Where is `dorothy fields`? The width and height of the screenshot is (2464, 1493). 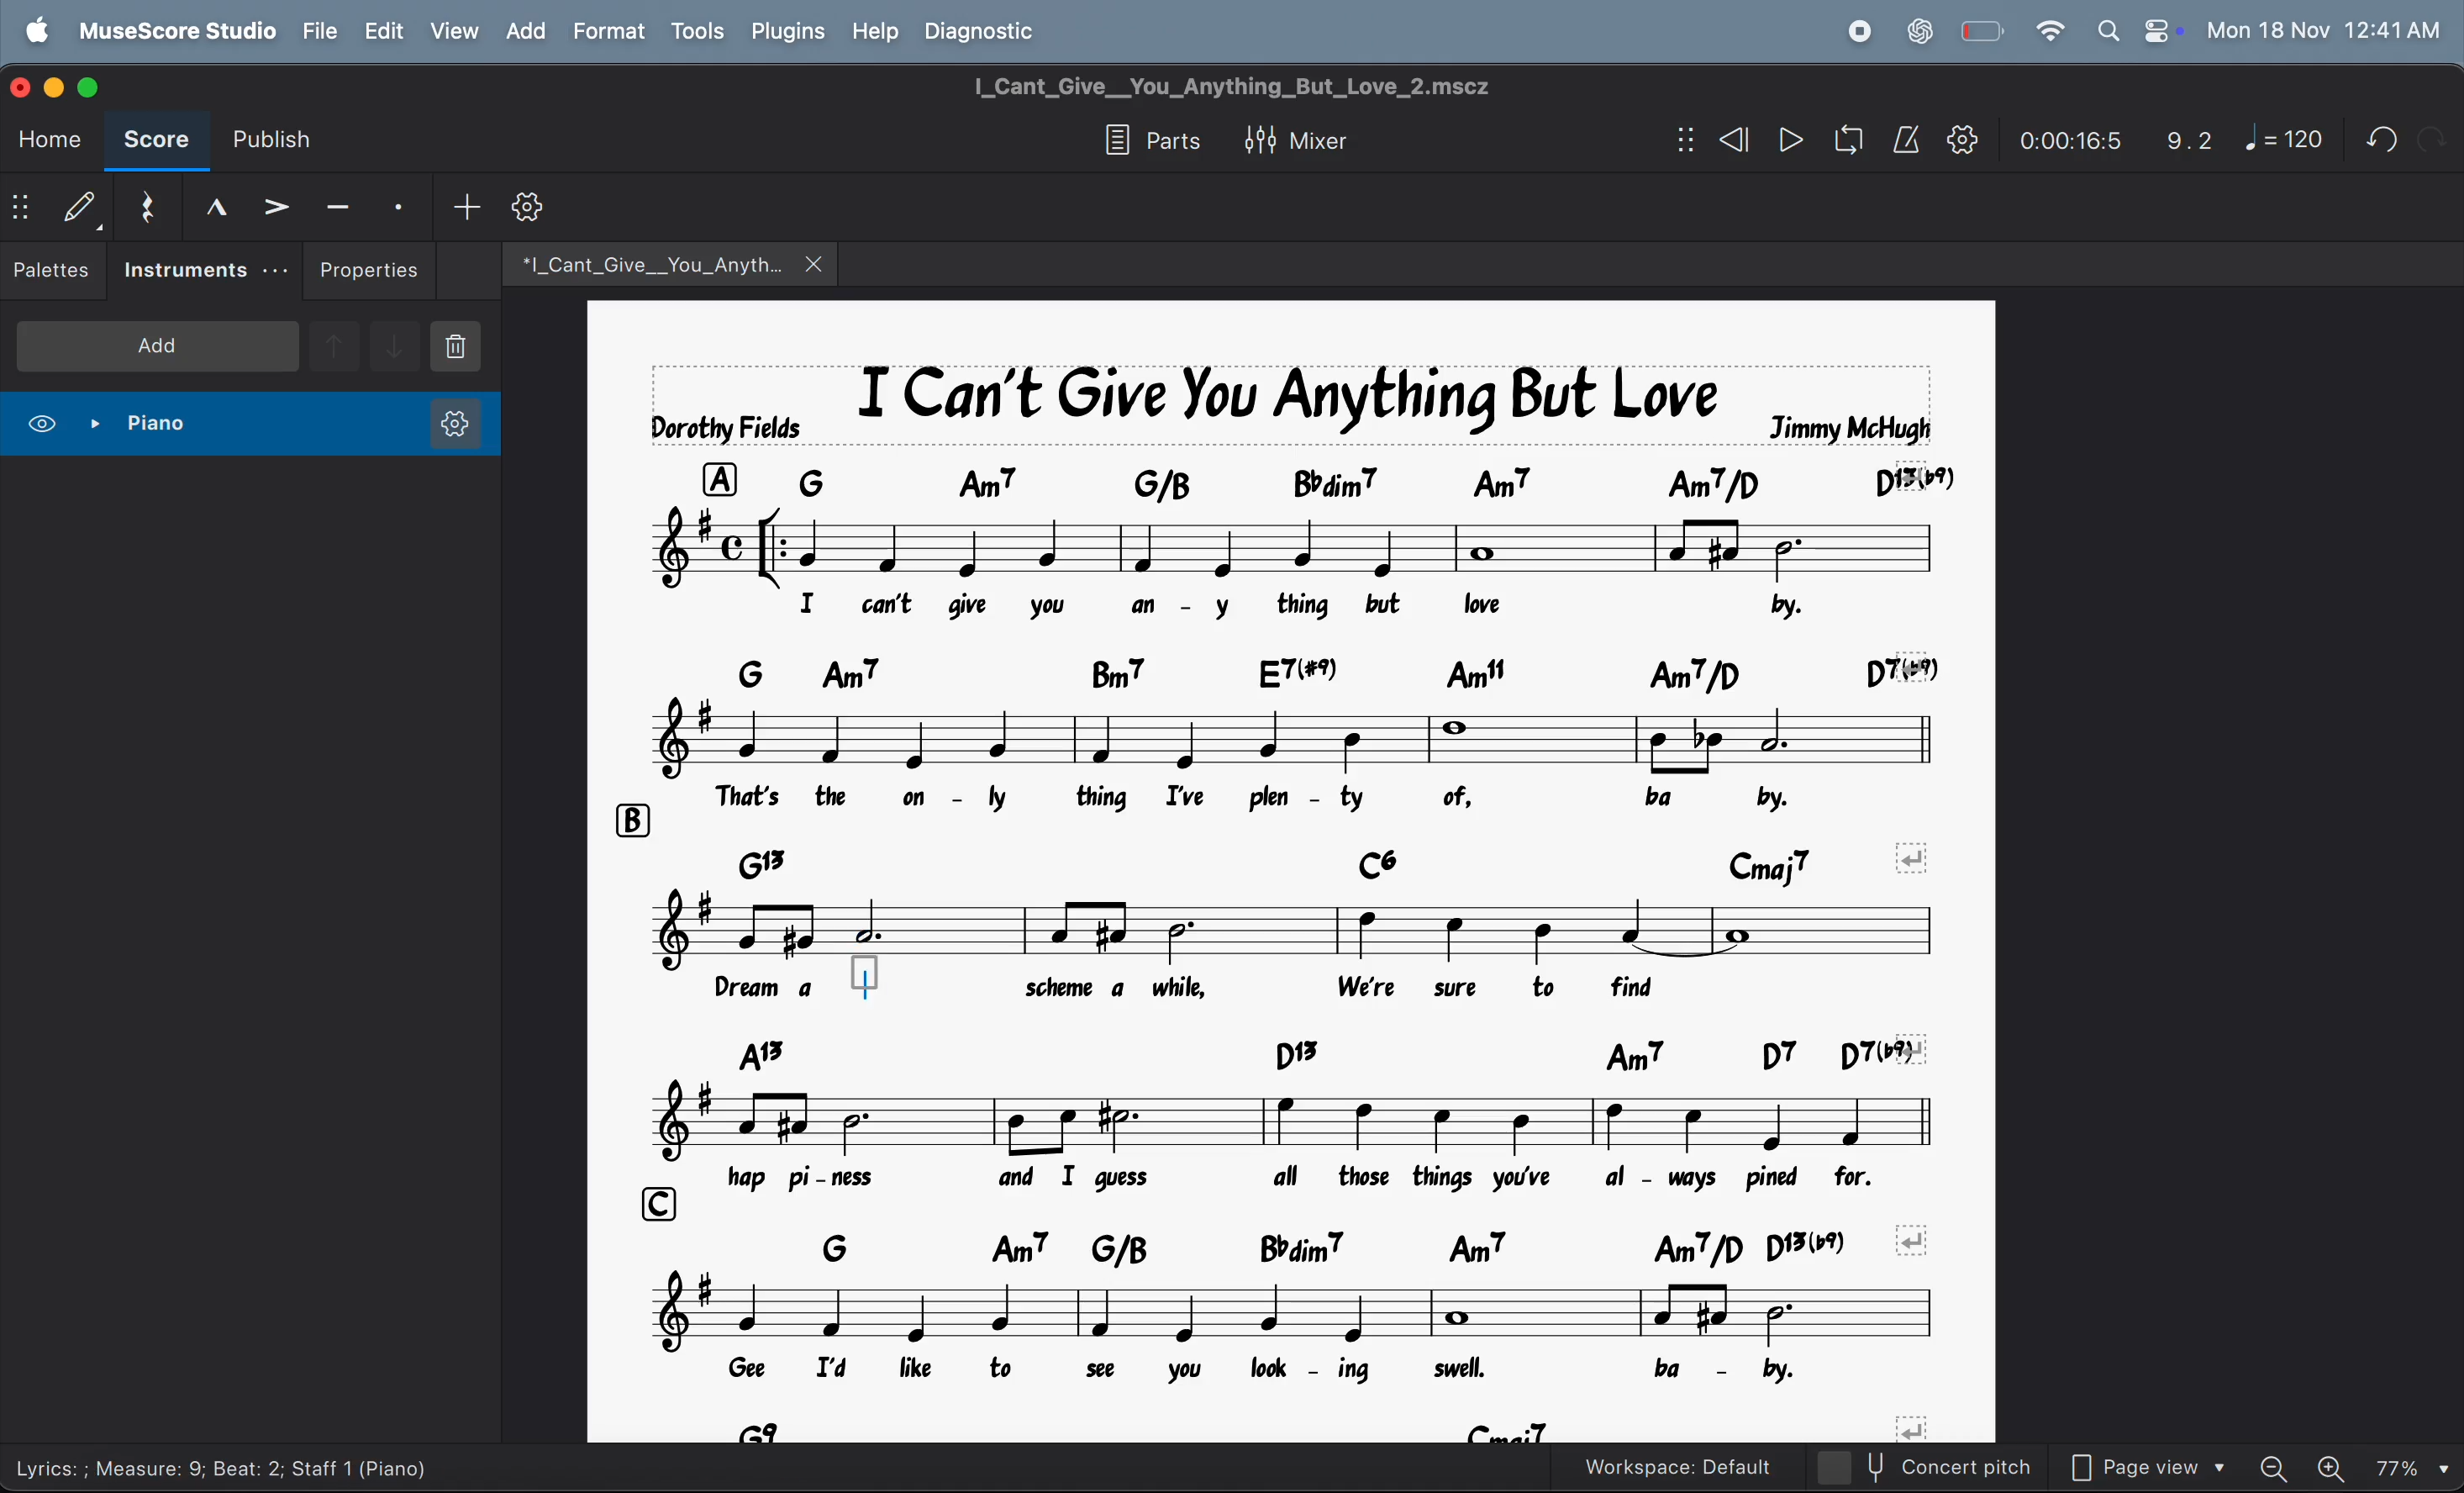 dorothy fields is located at coordinates (725, 430).